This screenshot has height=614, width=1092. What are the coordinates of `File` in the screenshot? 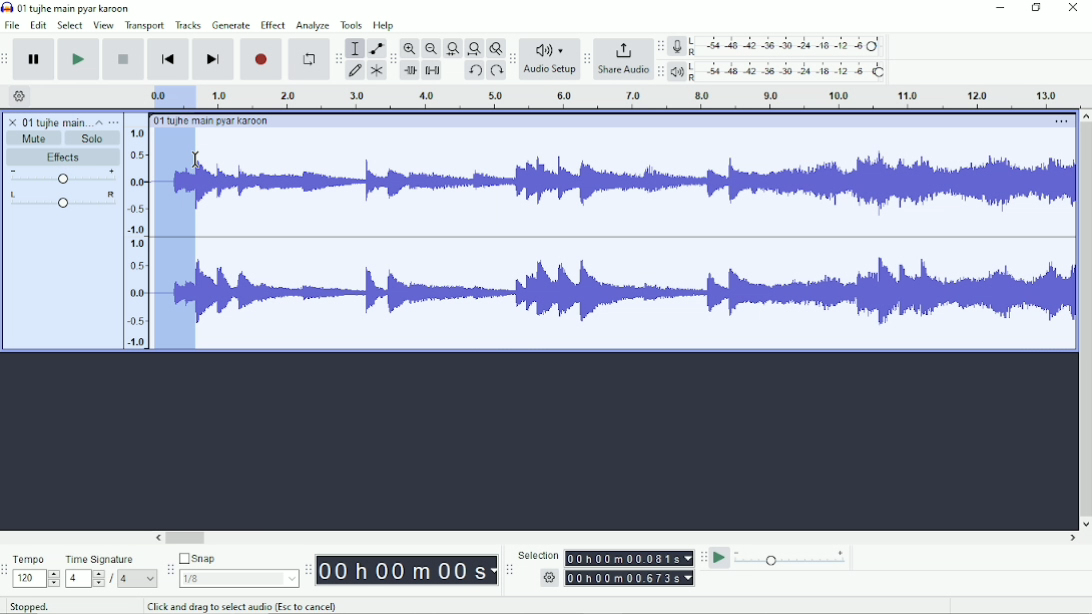 It's located at (14, 25).